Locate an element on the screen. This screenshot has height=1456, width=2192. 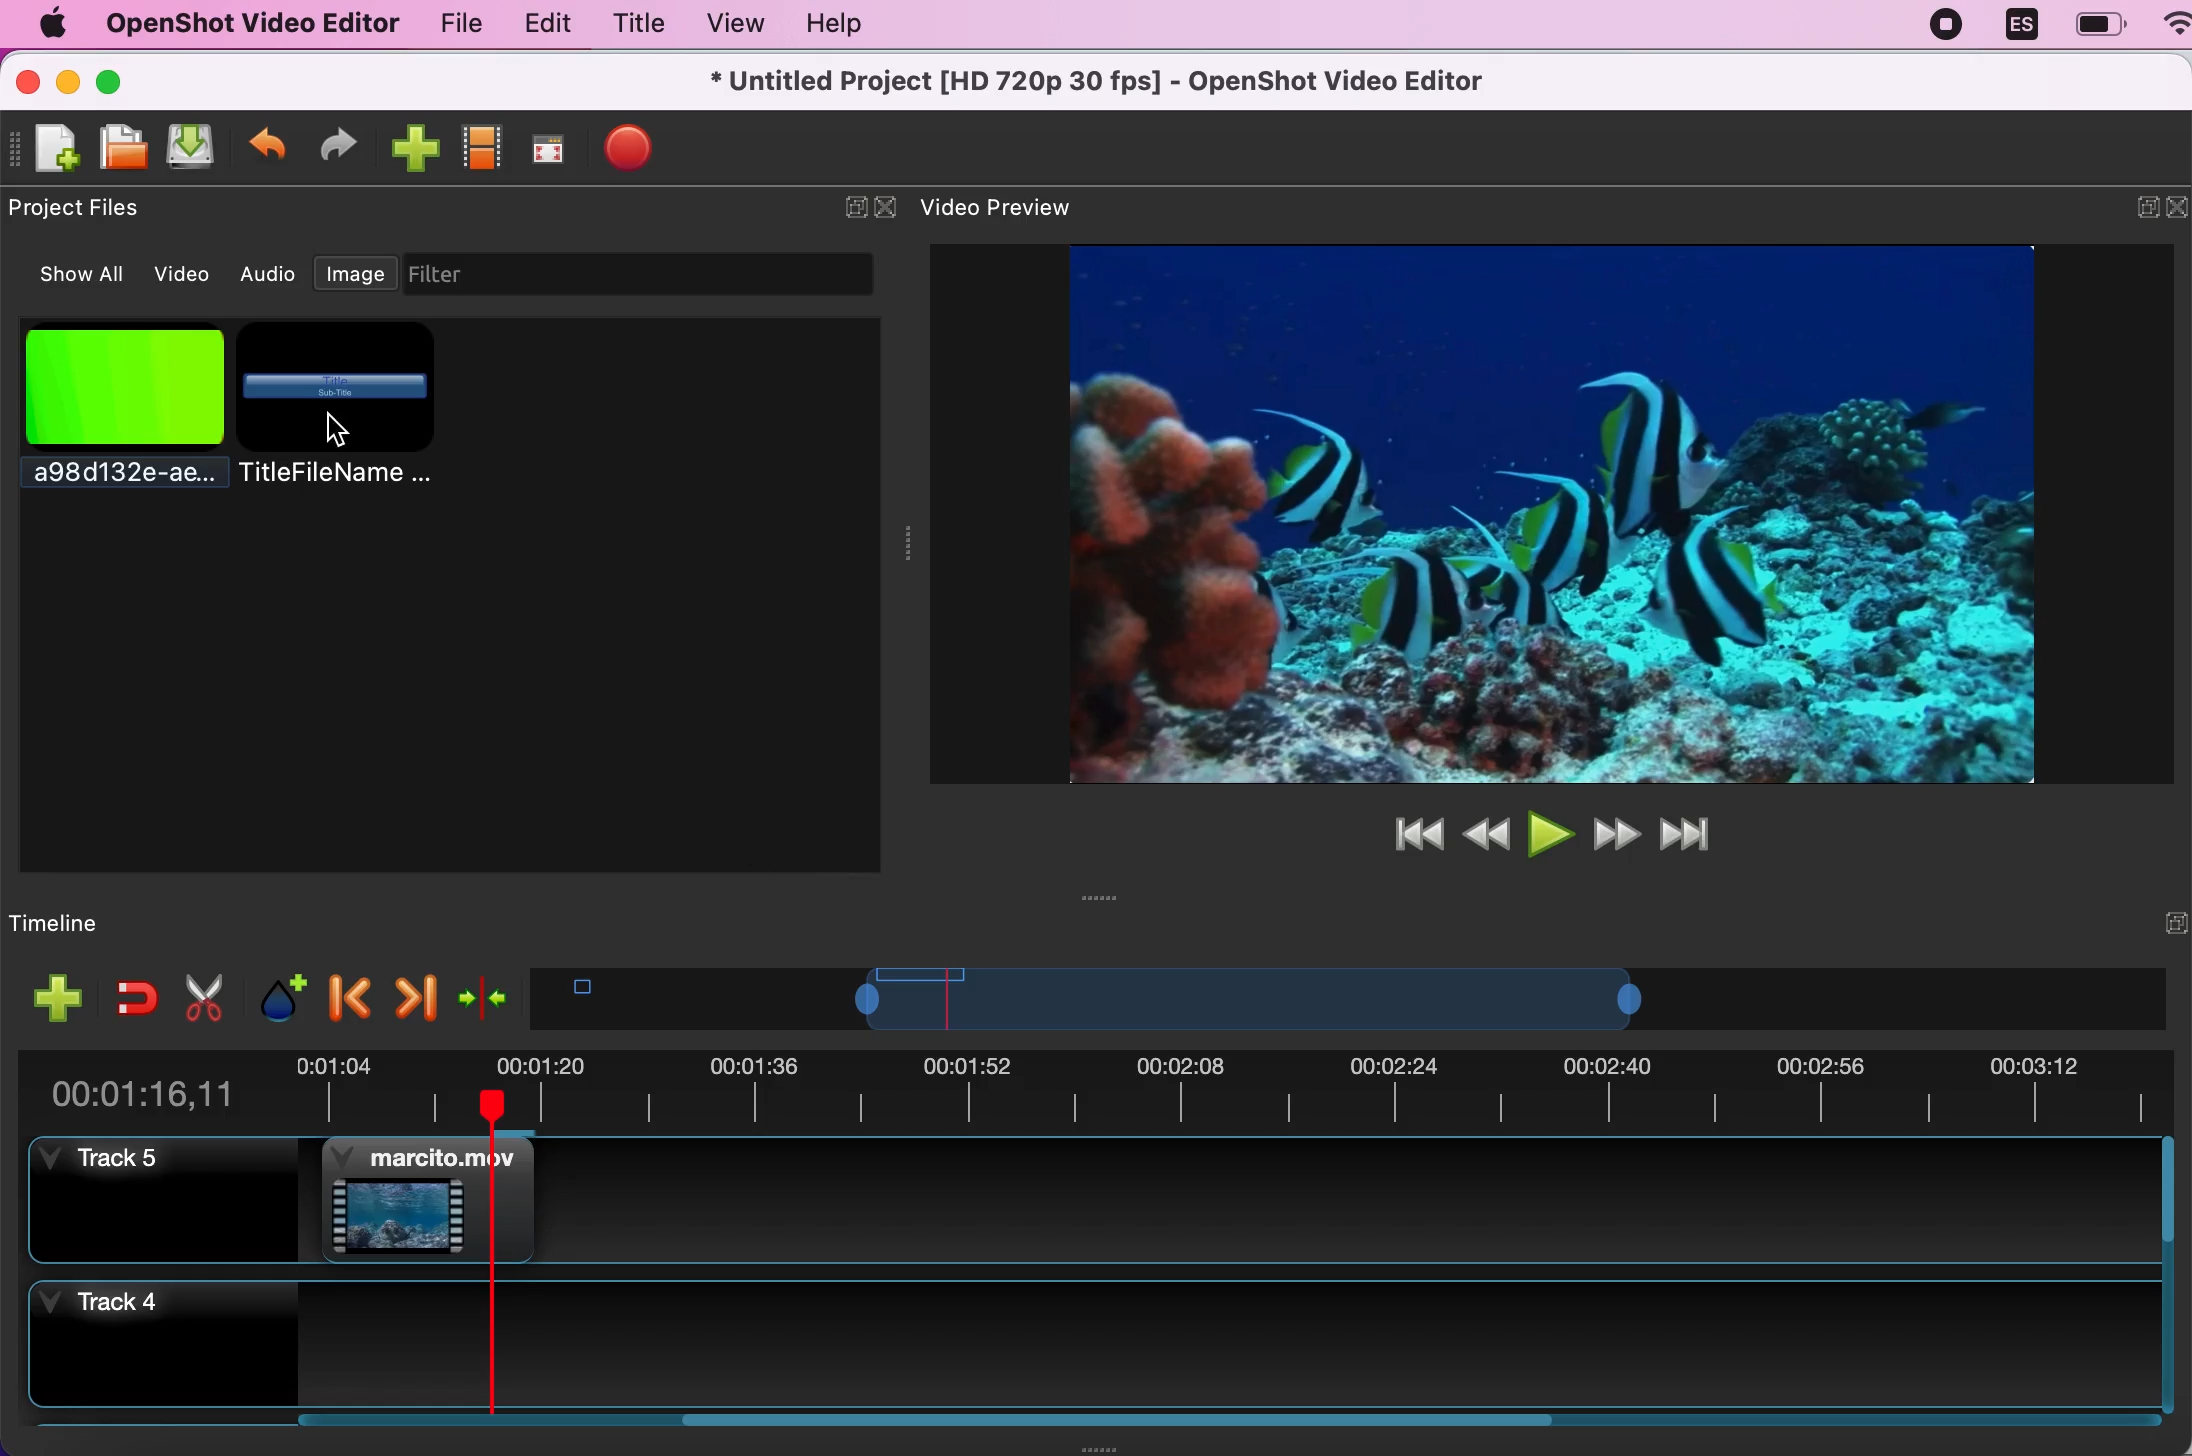
video preview is located at coordinates (1525, 511).